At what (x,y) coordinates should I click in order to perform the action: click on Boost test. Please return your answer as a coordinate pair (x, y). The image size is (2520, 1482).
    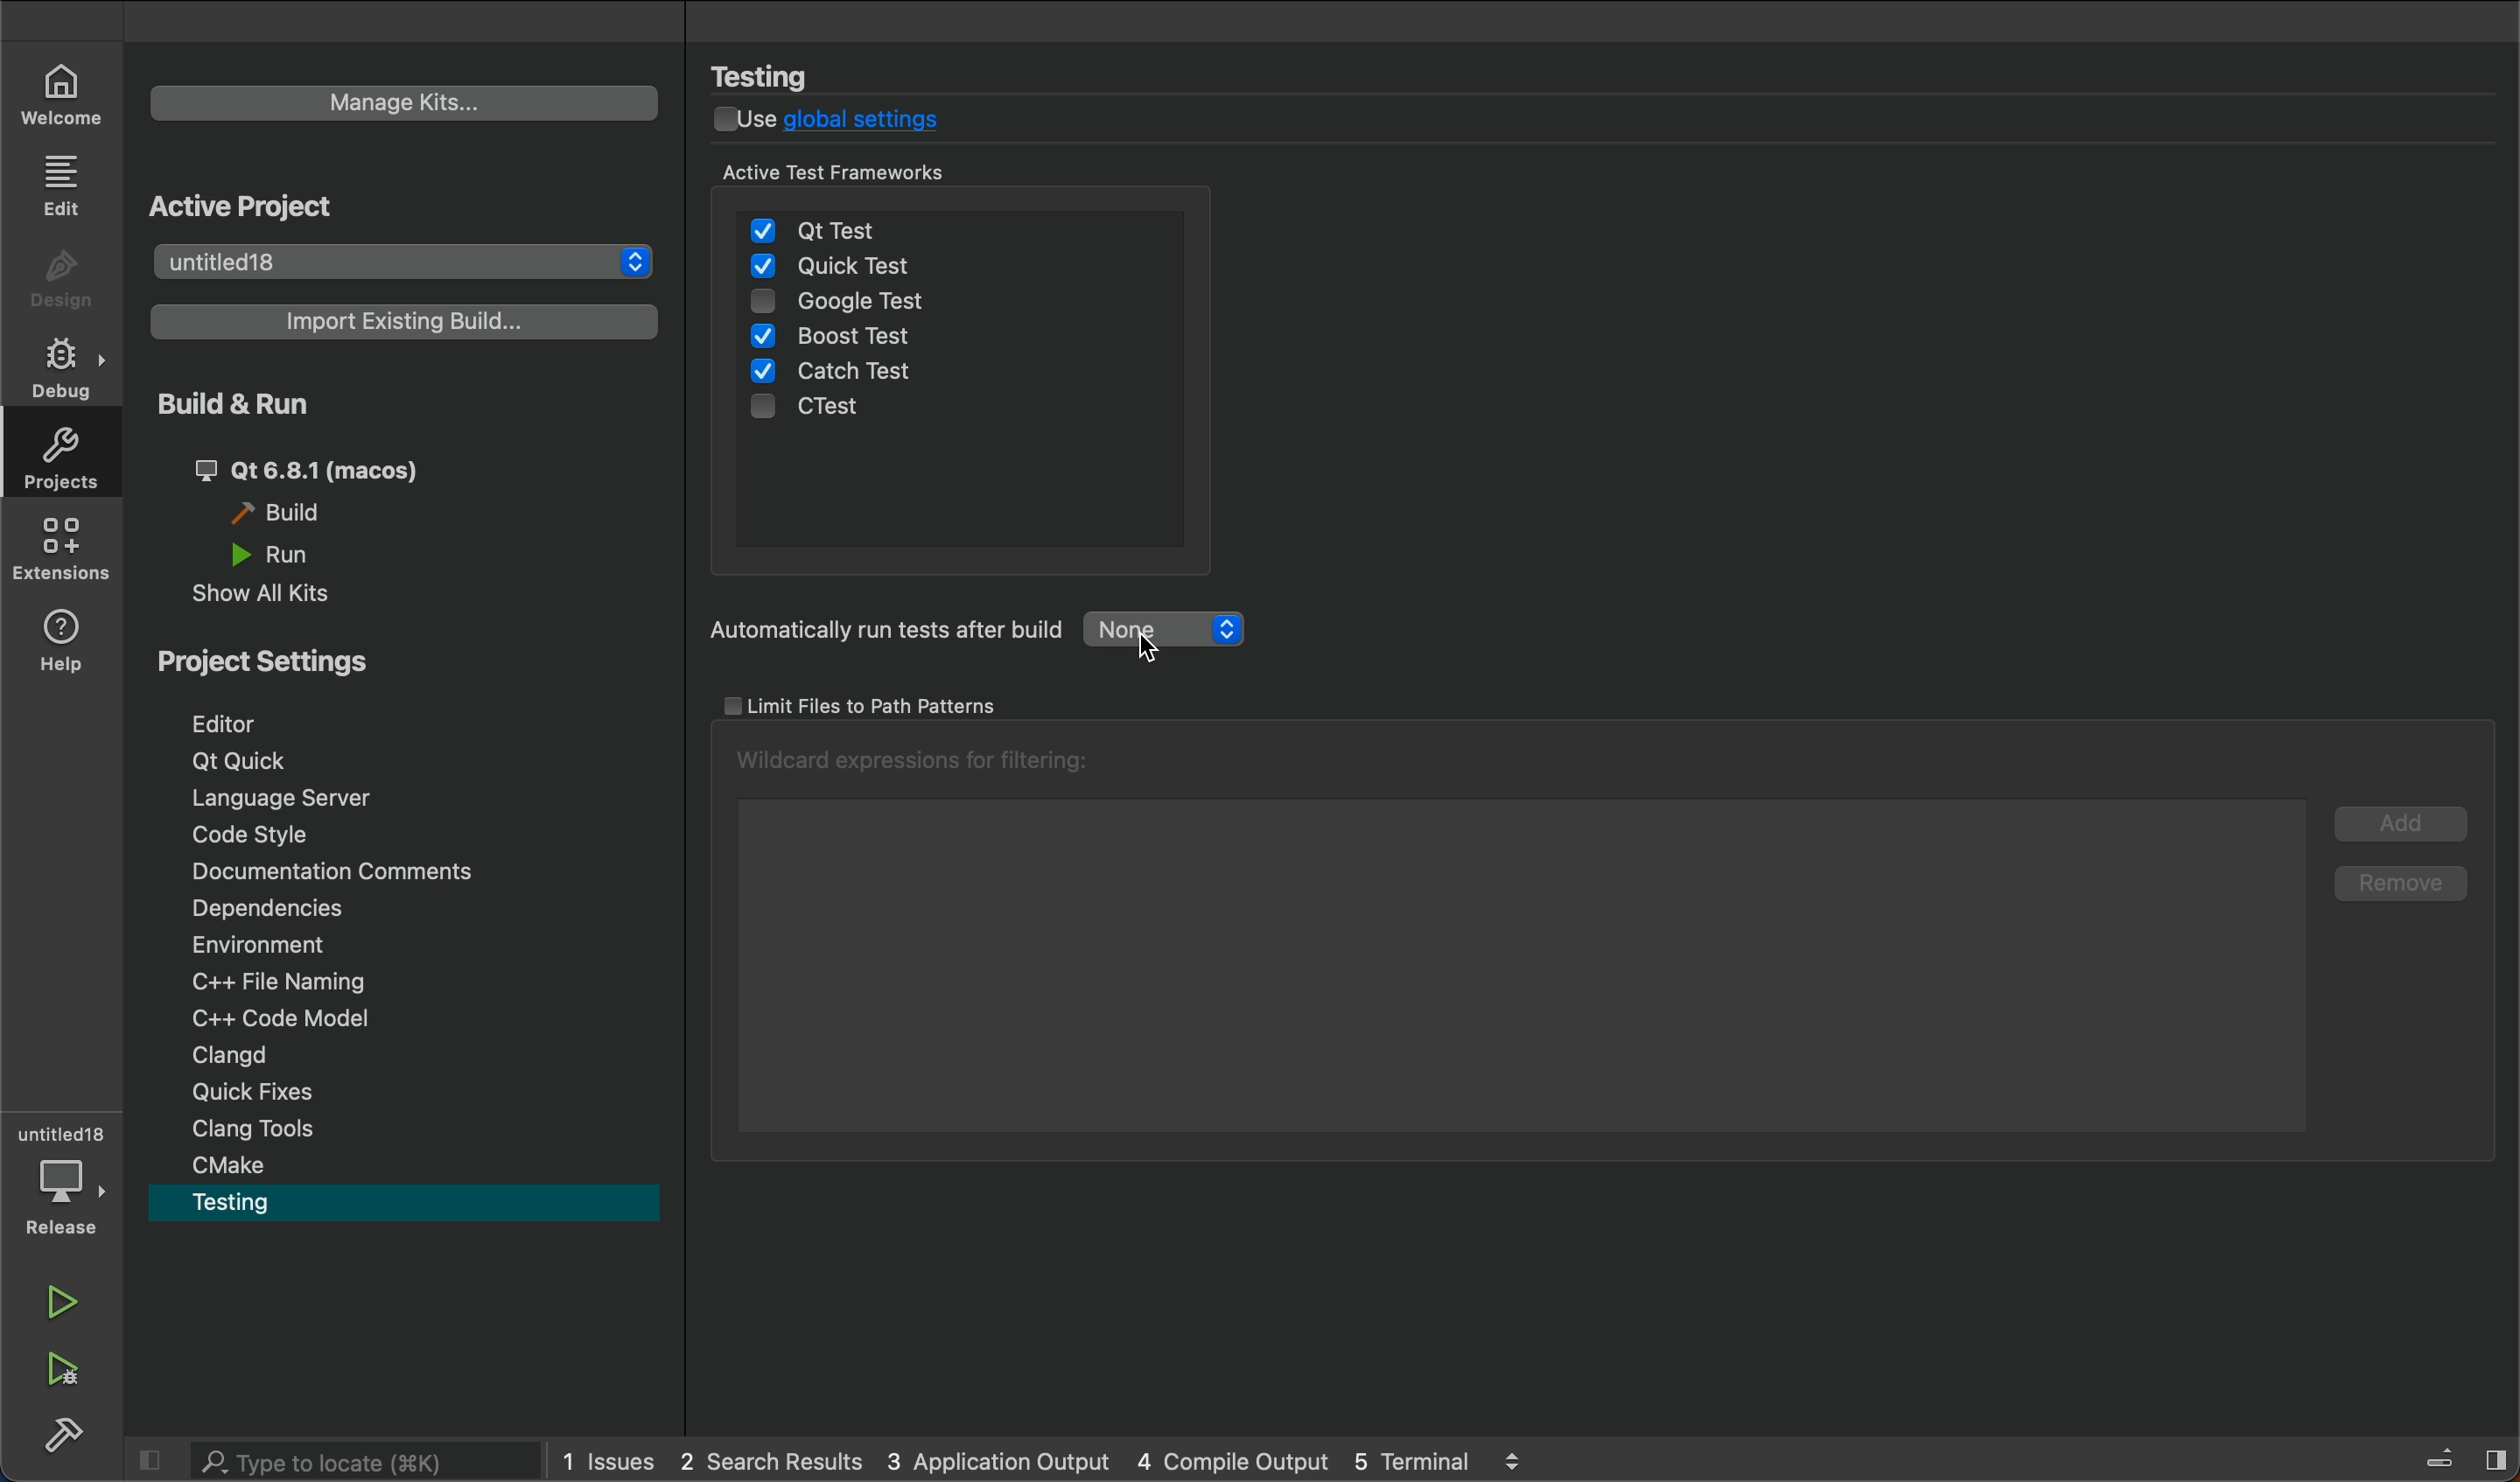
    Looking at the image, I should click on (845, 336).